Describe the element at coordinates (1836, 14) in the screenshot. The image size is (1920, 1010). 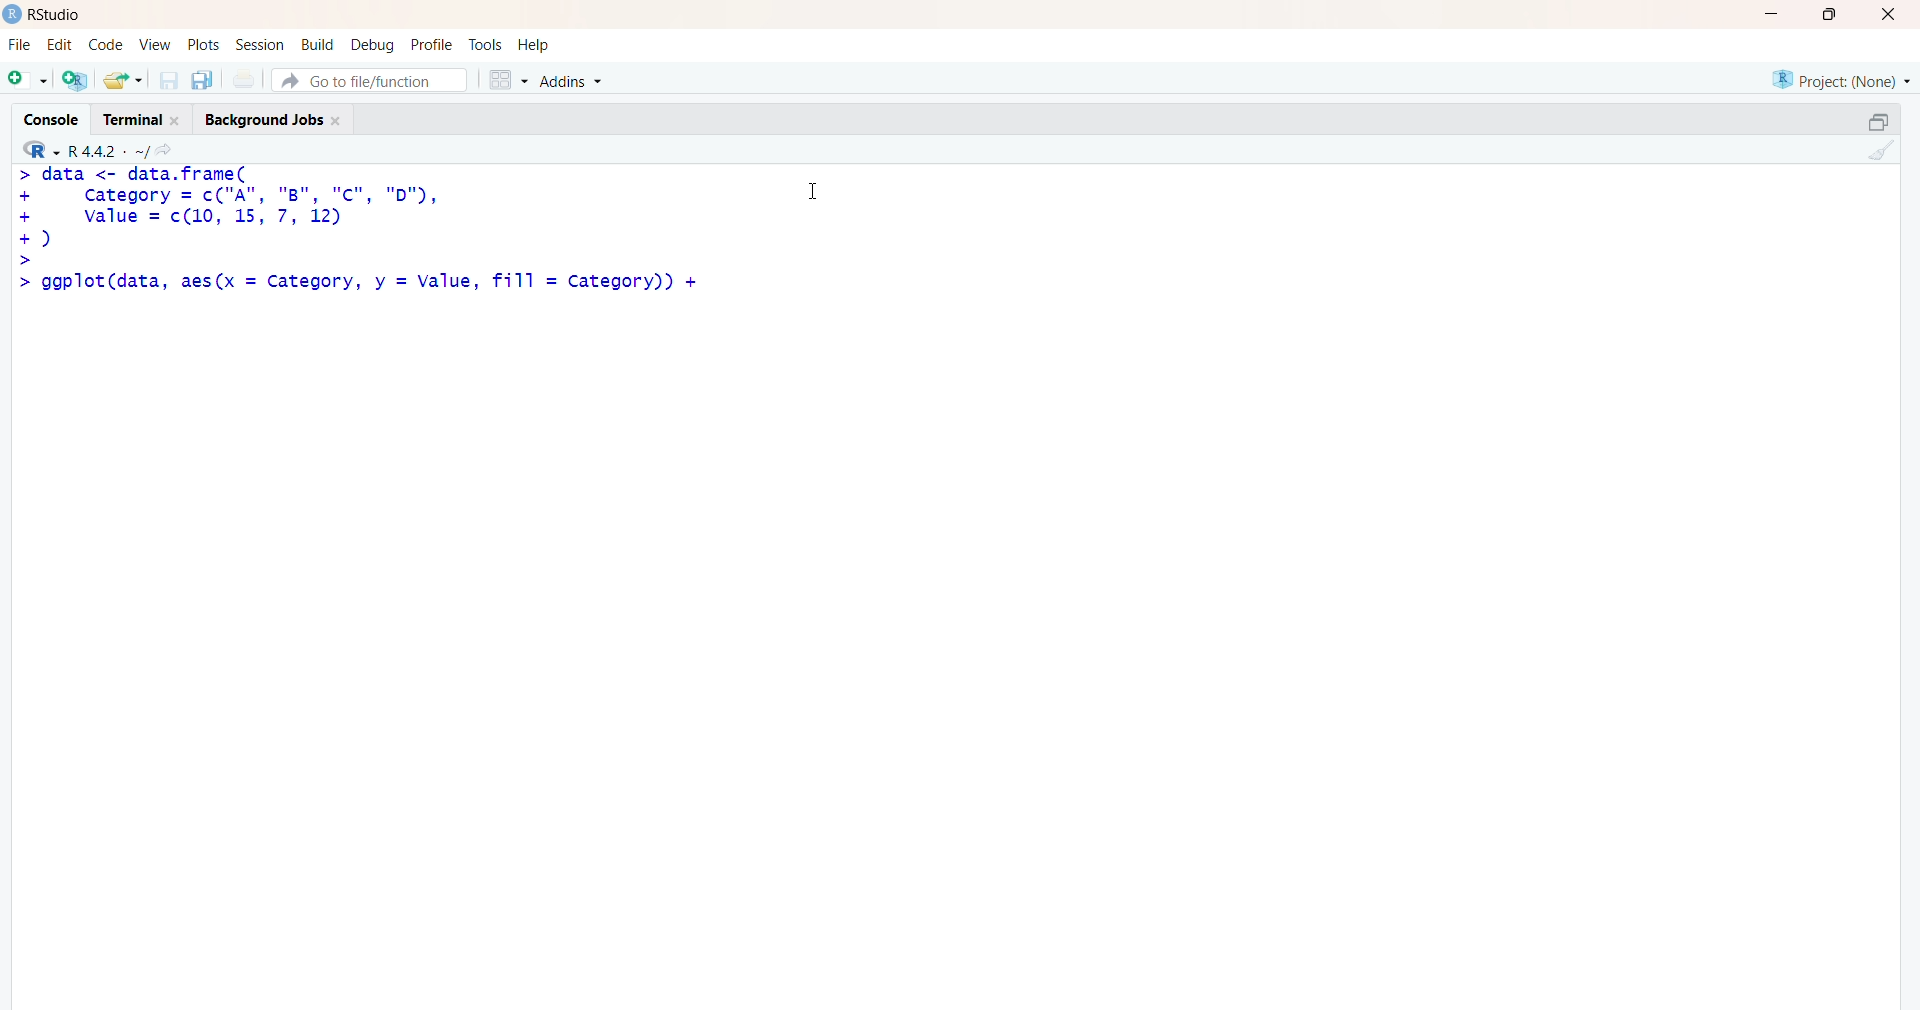
I see `maximize` at that location.